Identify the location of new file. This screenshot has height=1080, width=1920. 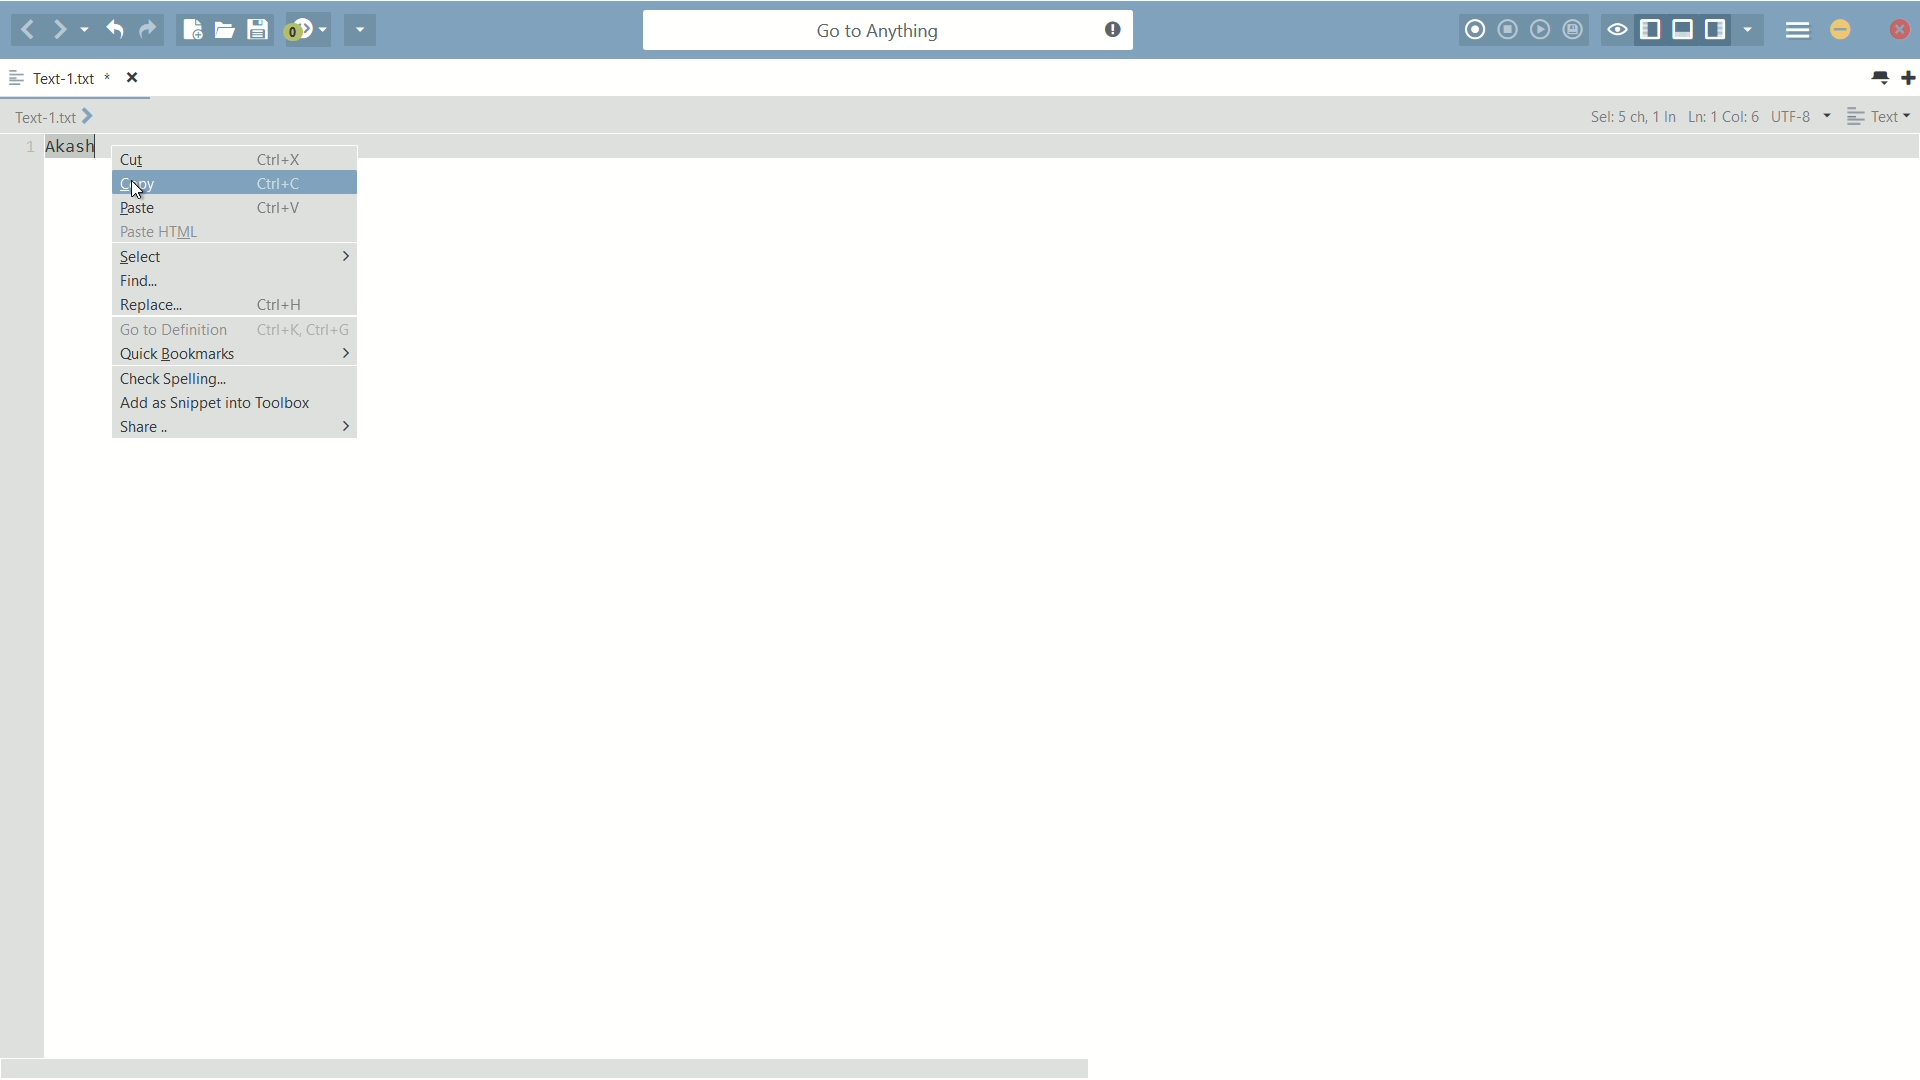
(193, 30).